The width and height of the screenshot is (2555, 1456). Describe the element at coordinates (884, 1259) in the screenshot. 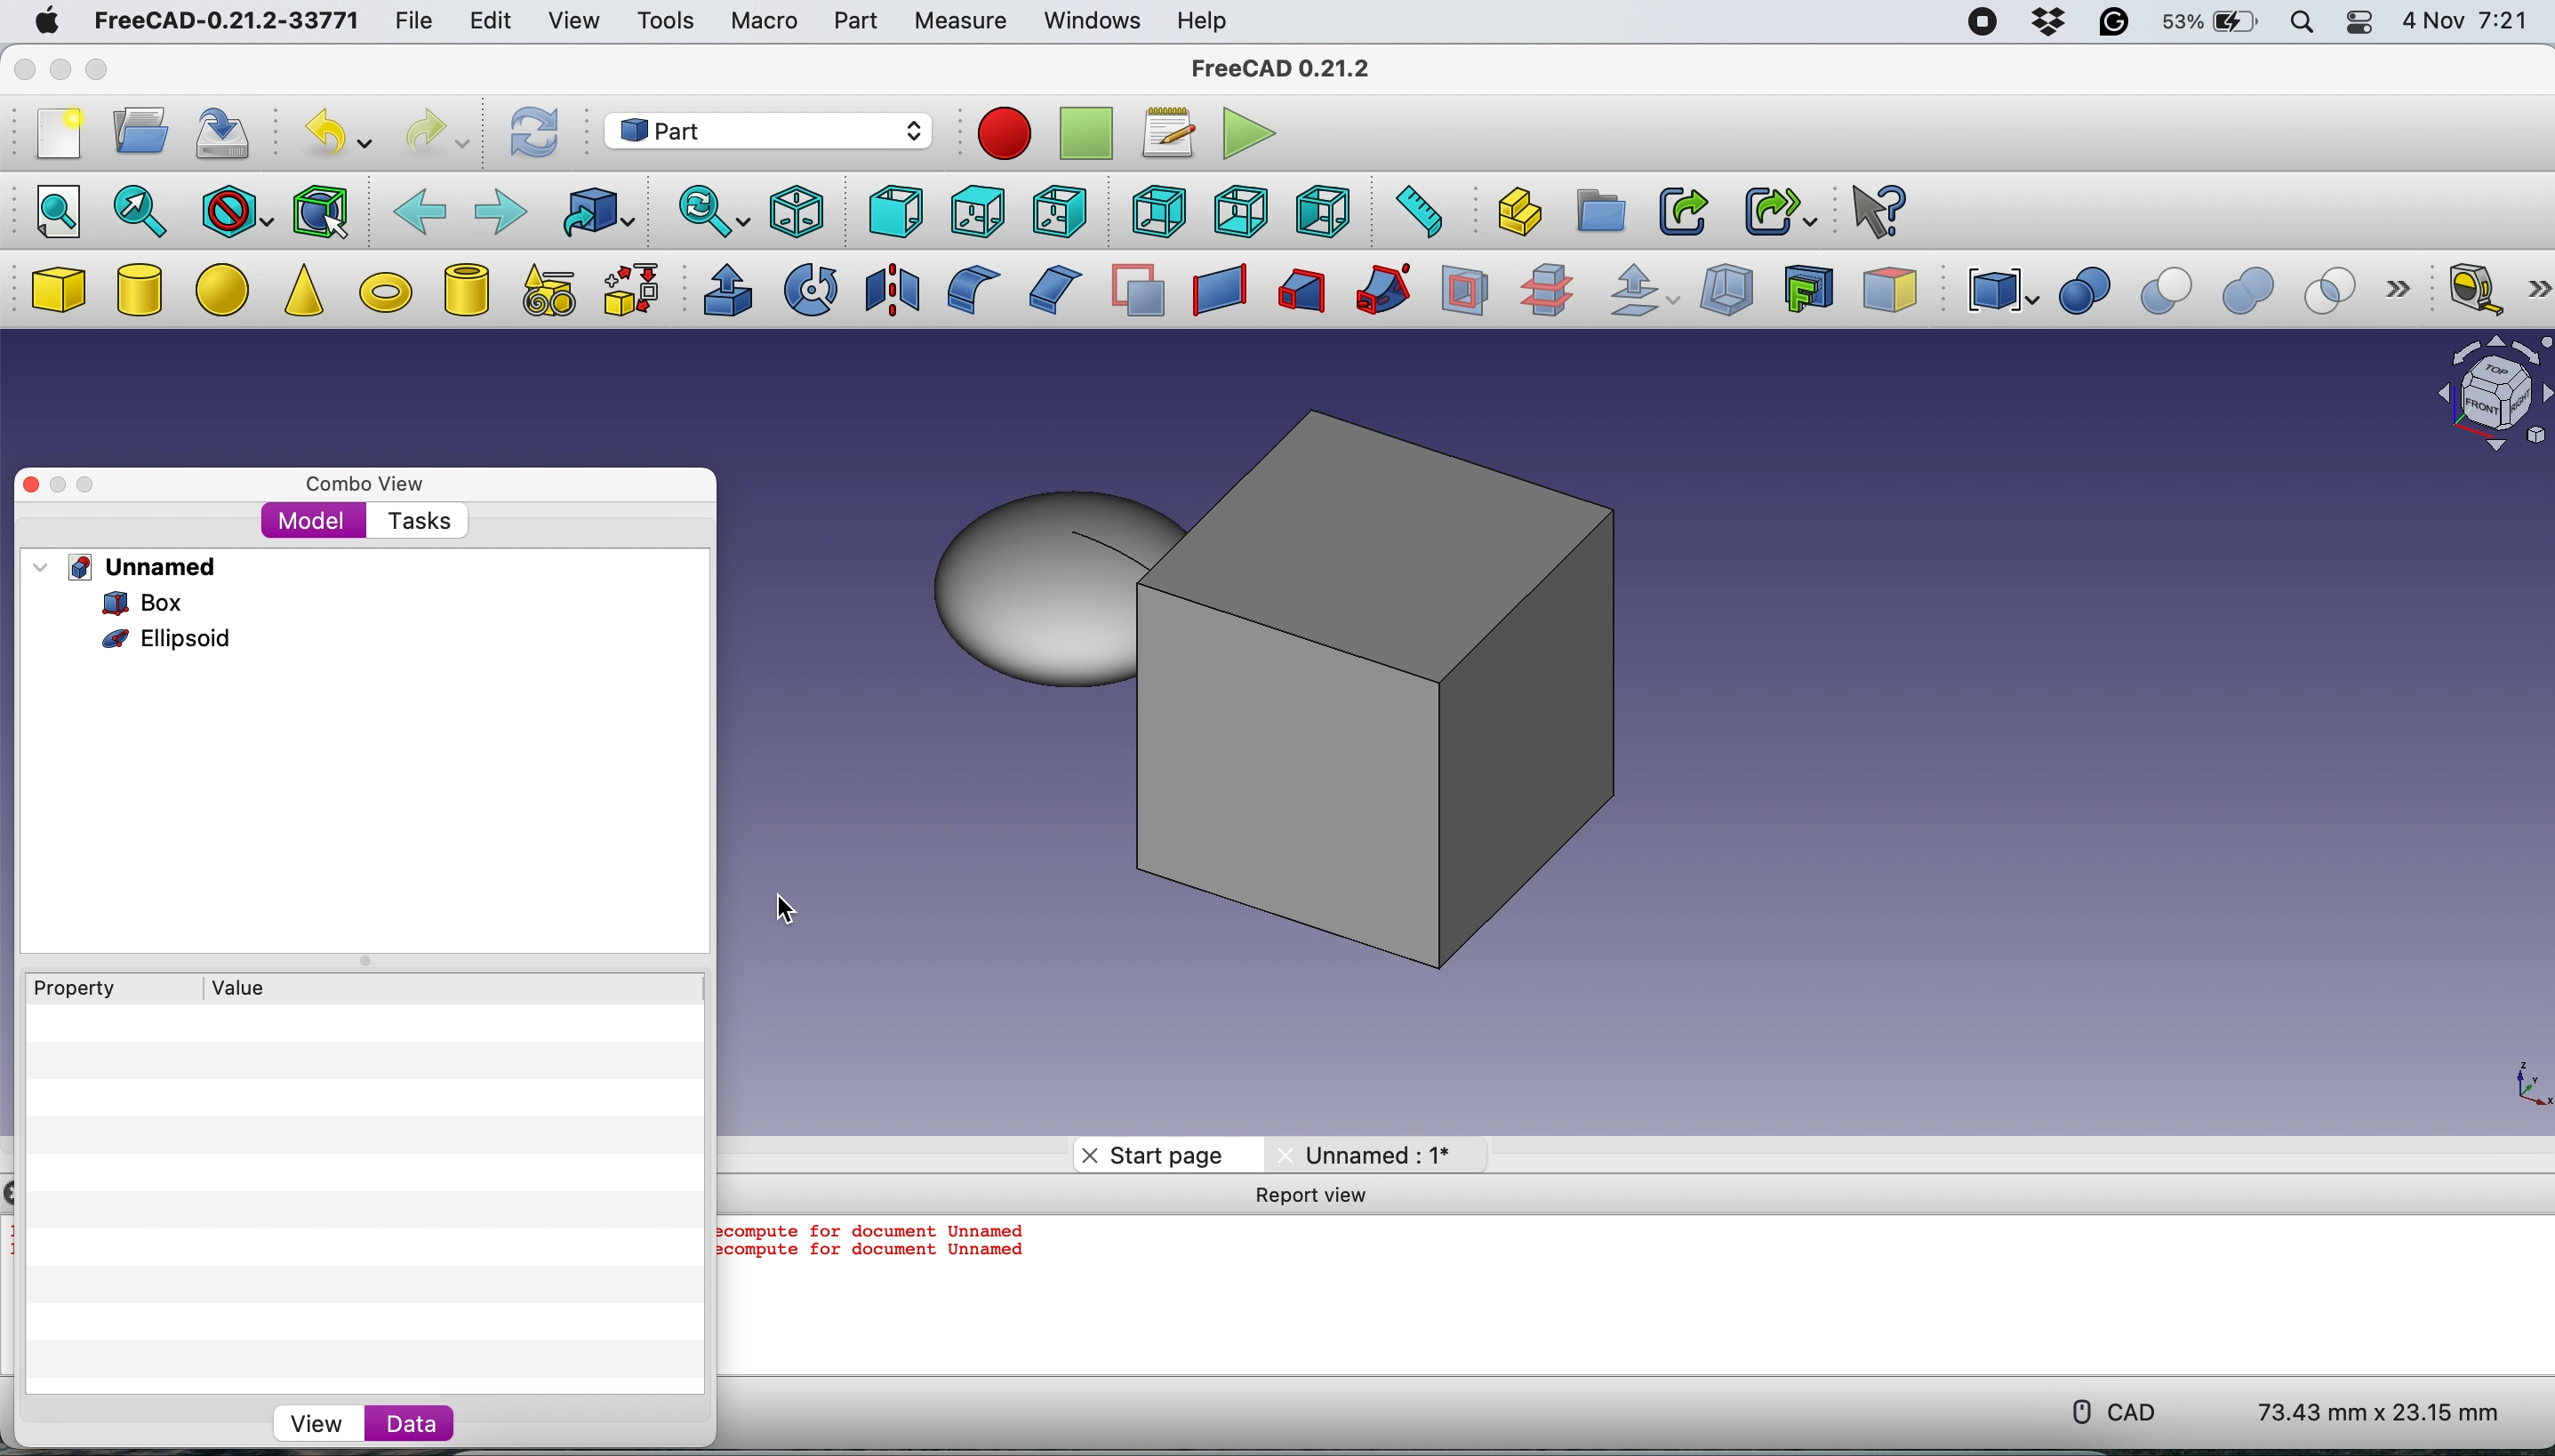

I see `ecompute for document Unnamed` at that location.